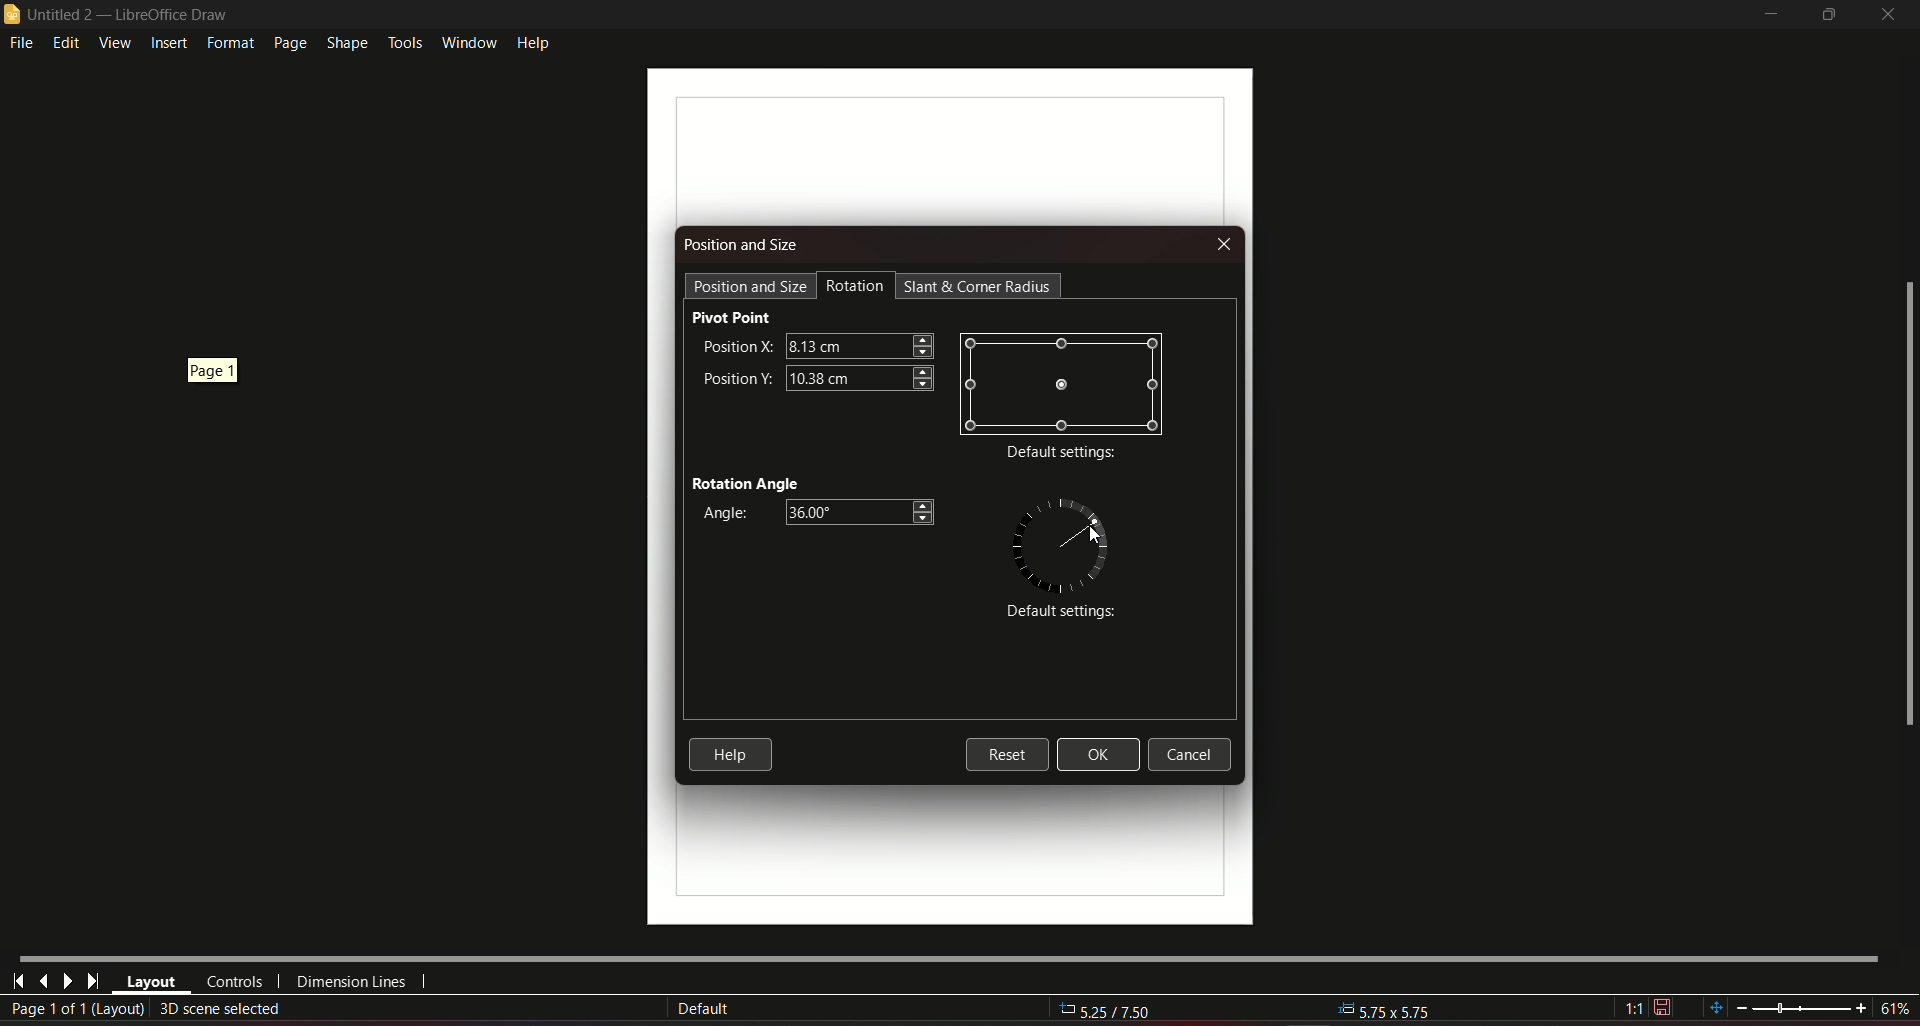 The image size is (1920, 1026). I want to click on format, so click(228, 43).